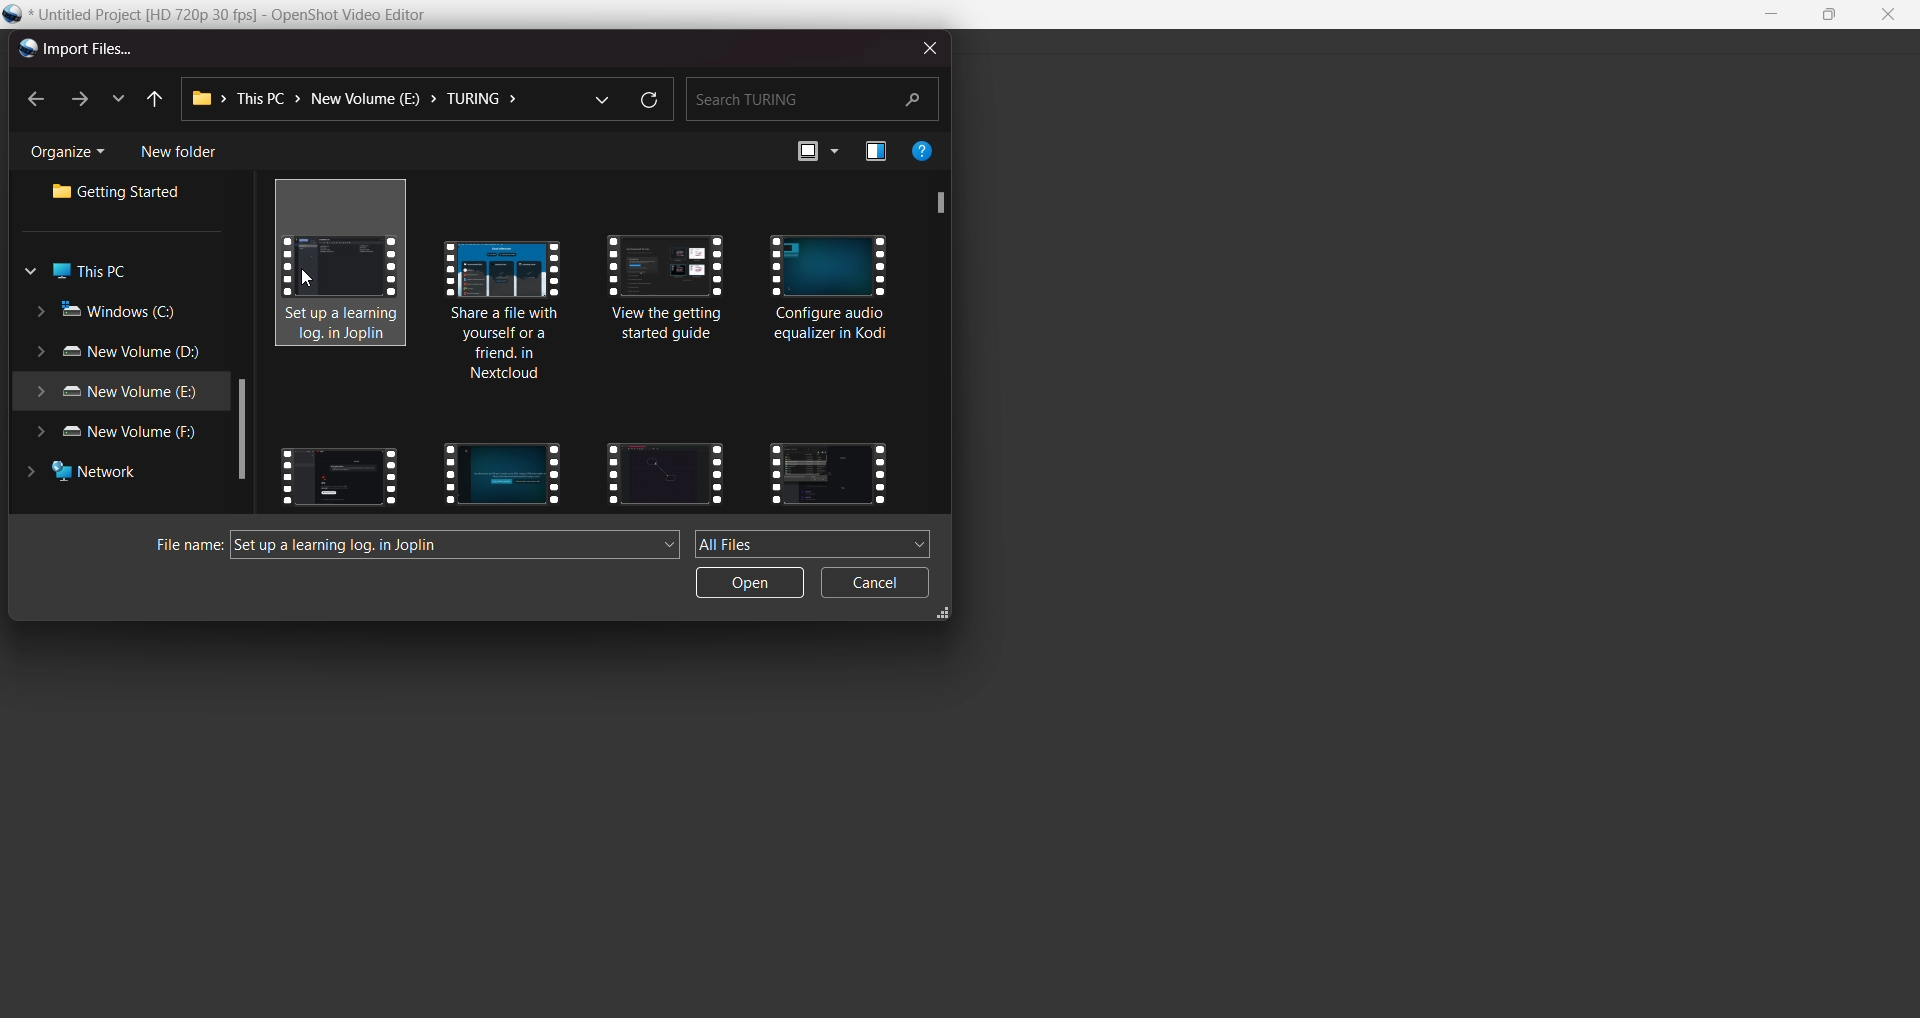  What do you see at coordinates (339, 471) in the screenshot?
I see `videos` at bounding box center [339, 471].